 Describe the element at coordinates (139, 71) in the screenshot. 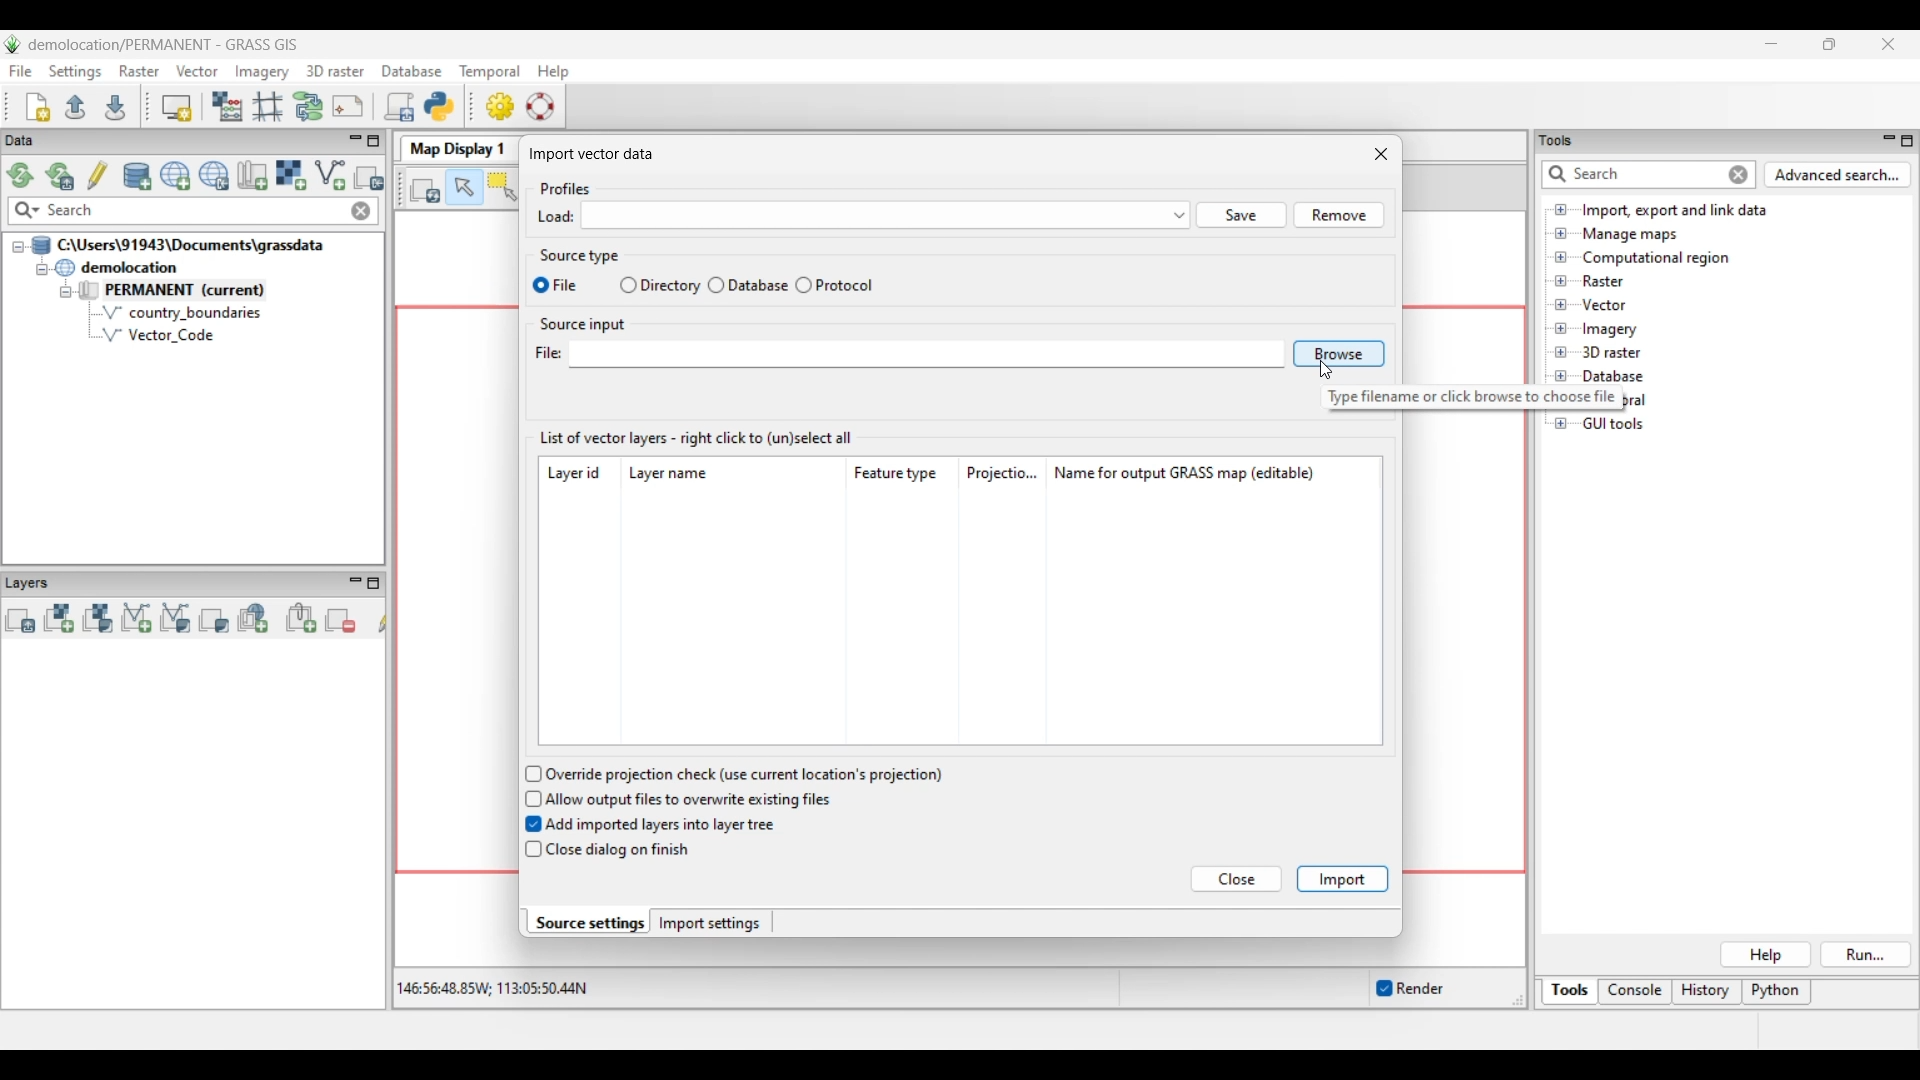

I see `Raster menu` at that location.